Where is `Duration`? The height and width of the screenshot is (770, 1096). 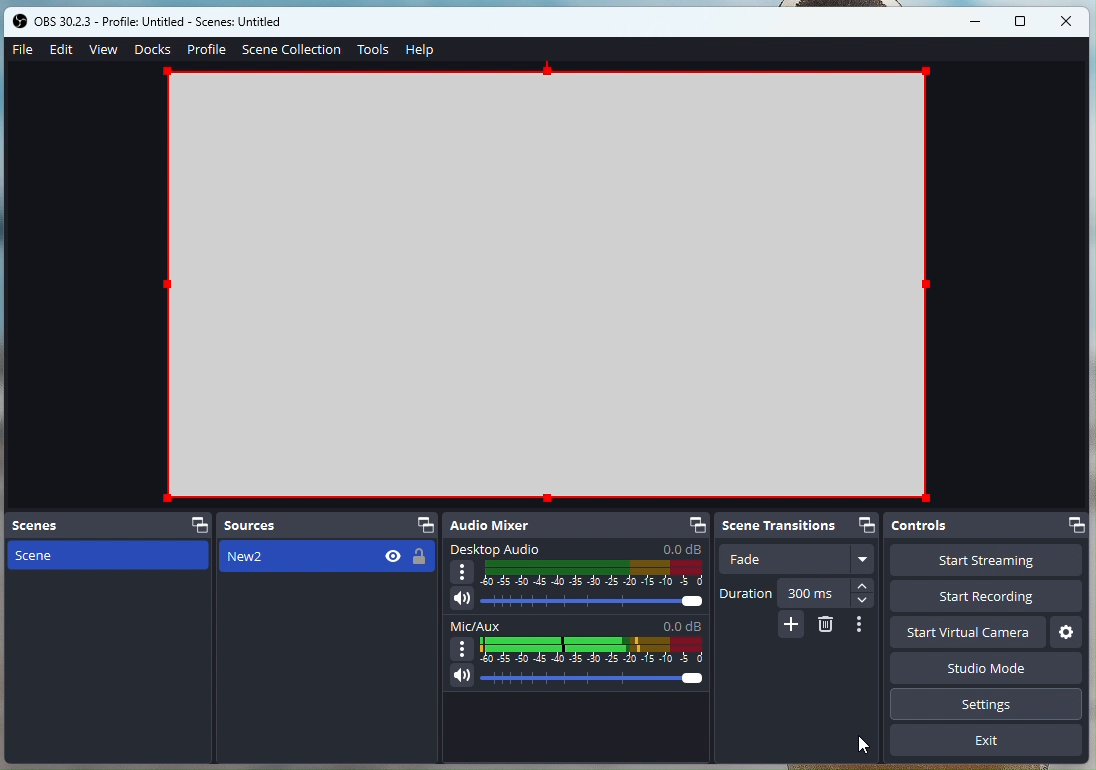 Duration is located at coordinates (746, 594).